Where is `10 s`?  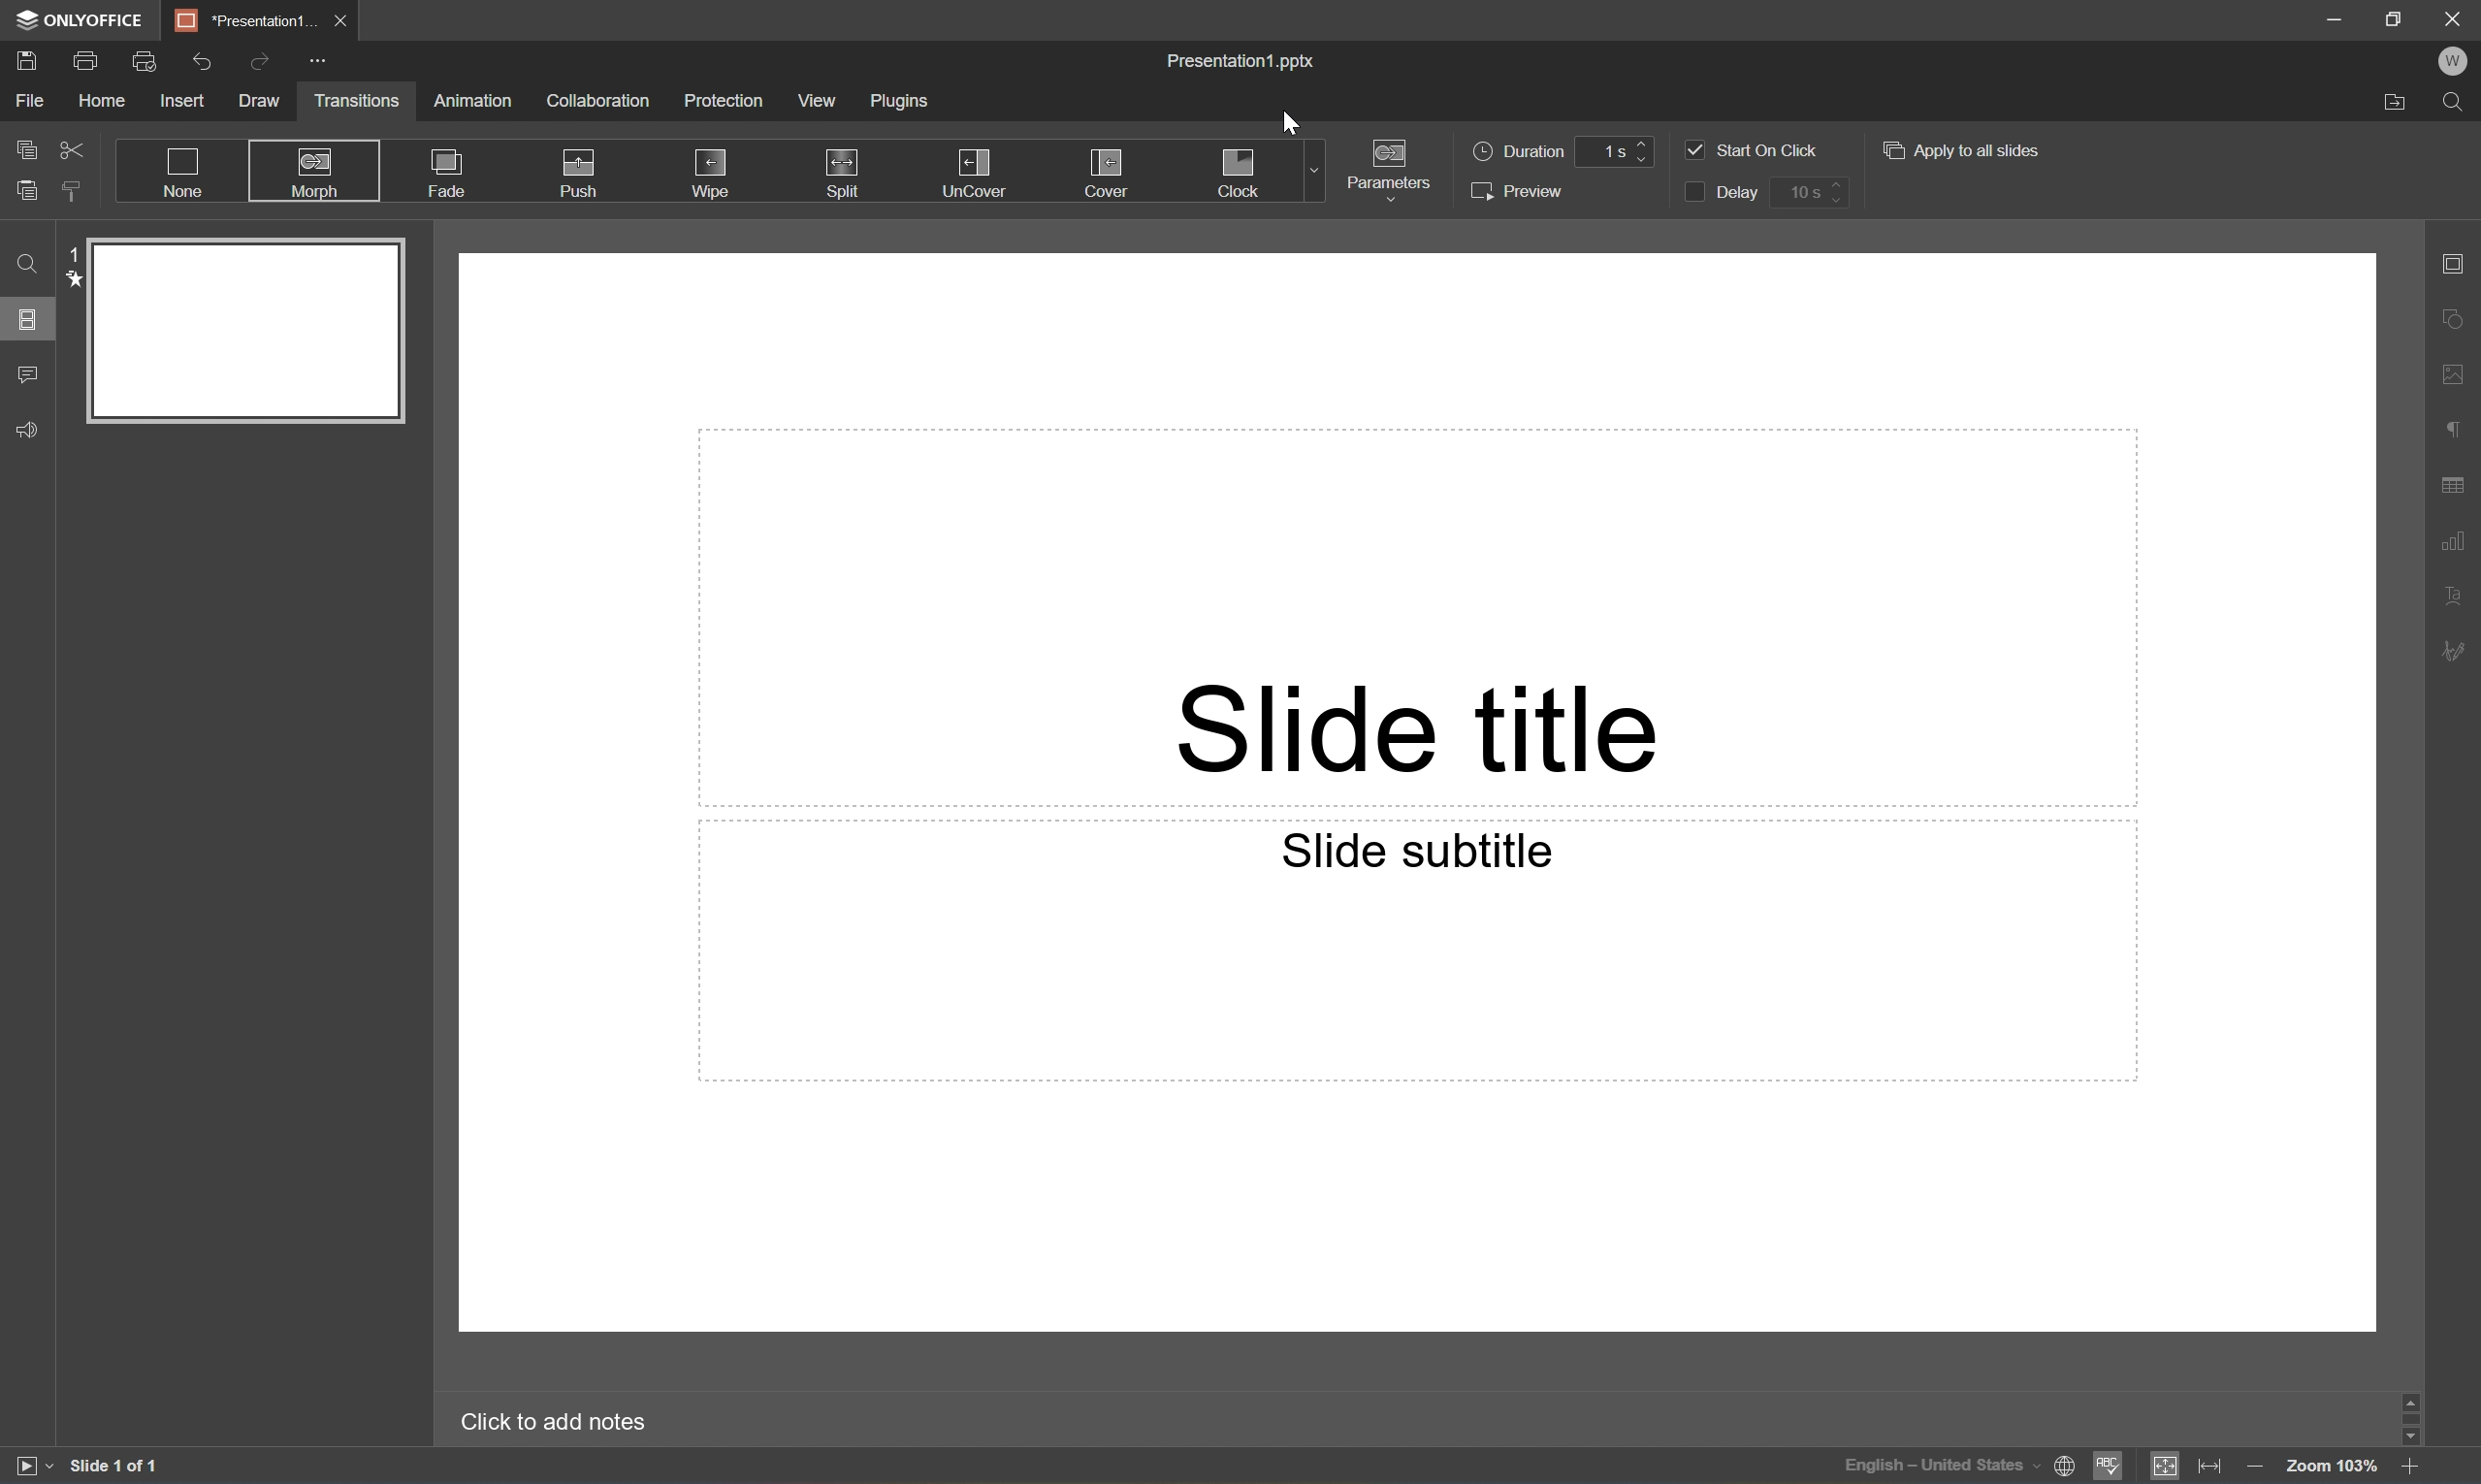
10 s is located at coordinates (1804, 194).